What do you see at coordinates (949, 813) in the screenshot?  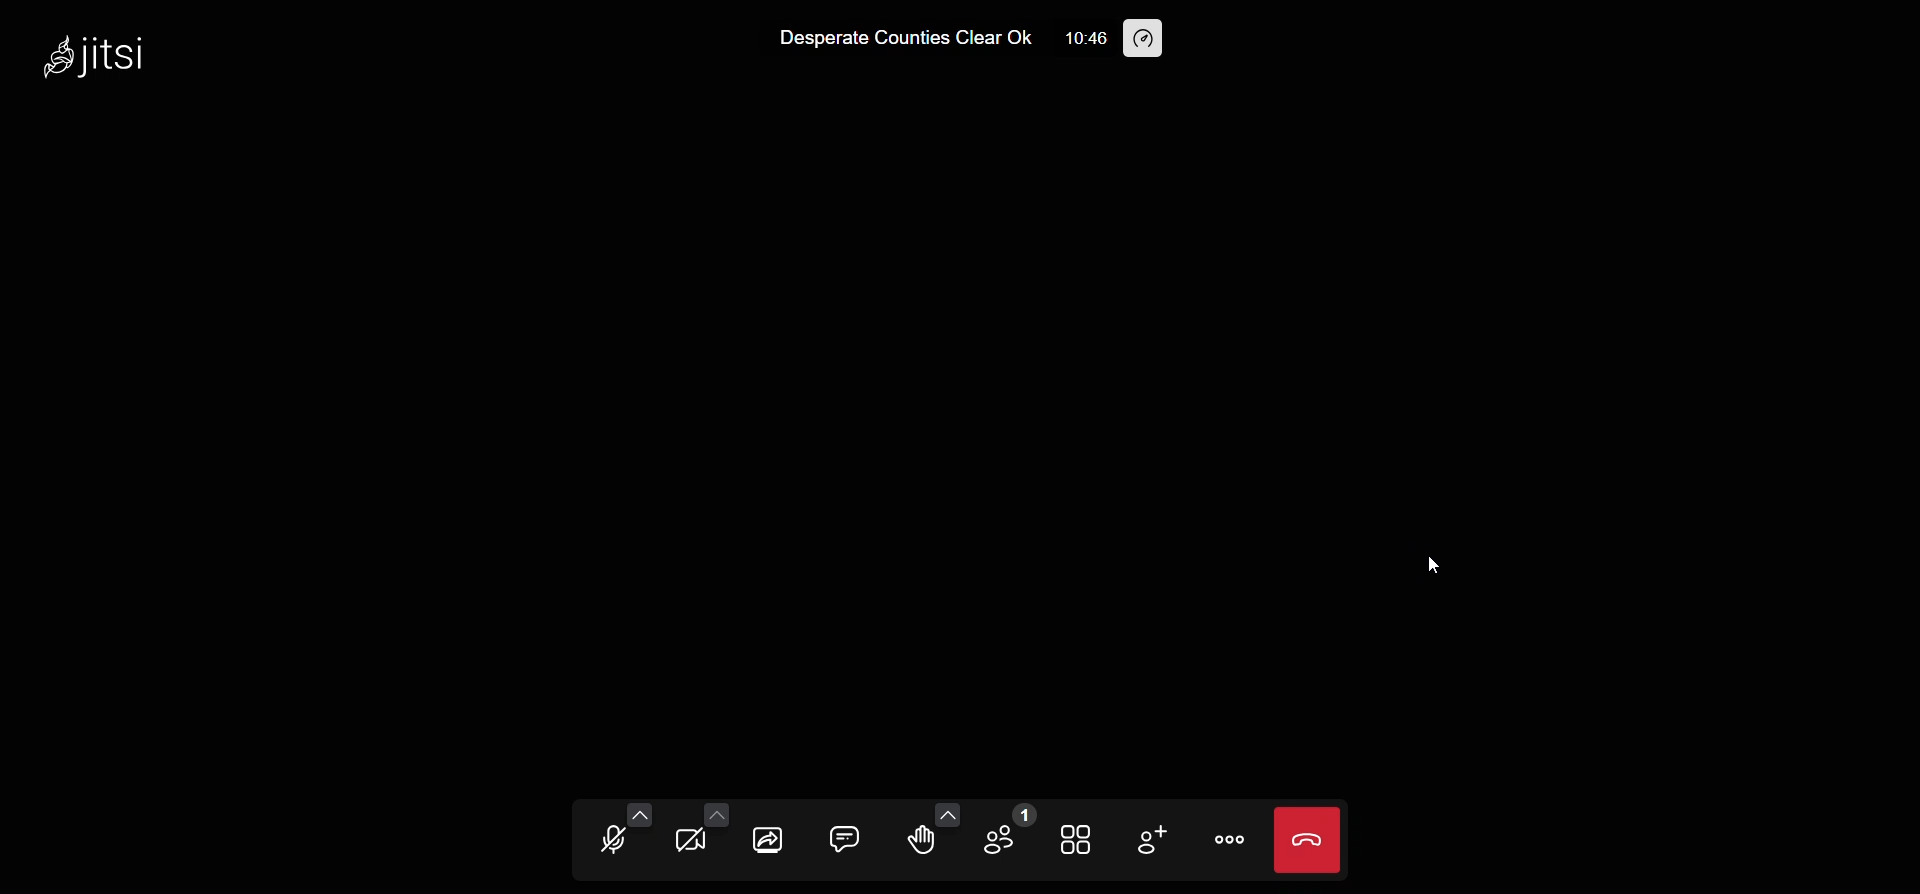 I see `more emoji` at bounding box center [949, 813].